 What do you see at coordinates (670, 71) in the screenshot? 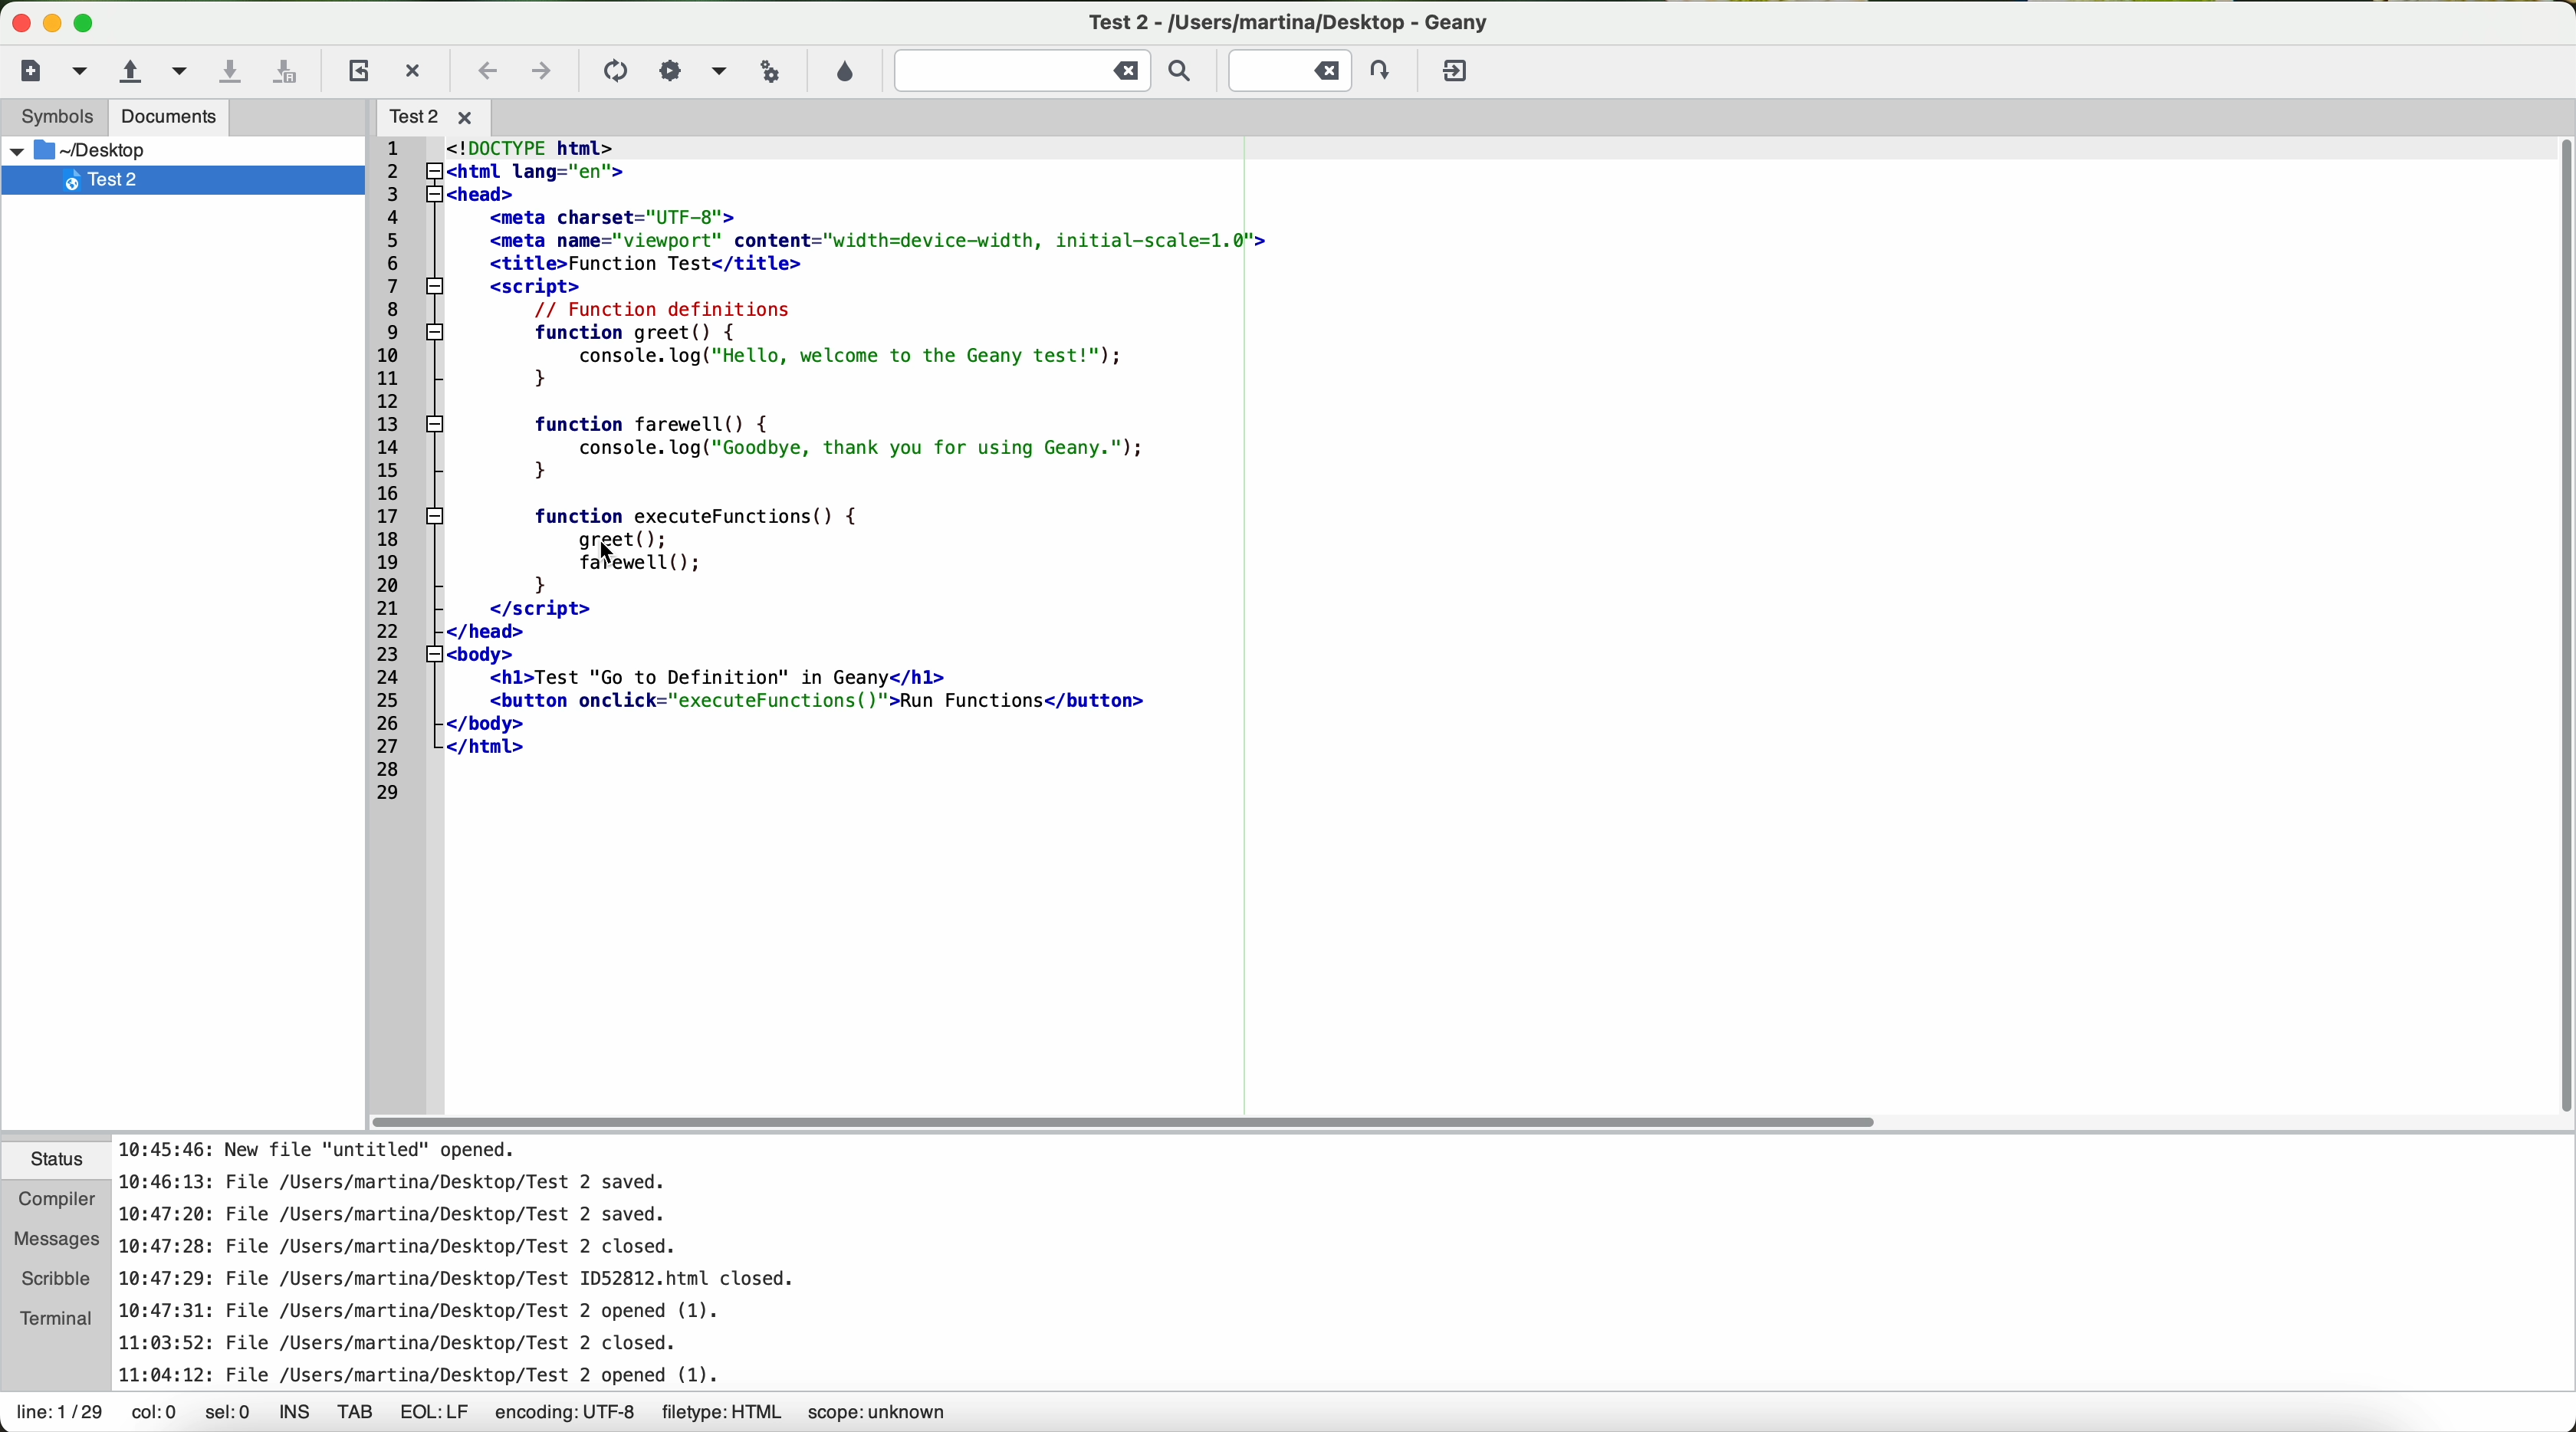
I see `icon` at bounding box center [670, 71].